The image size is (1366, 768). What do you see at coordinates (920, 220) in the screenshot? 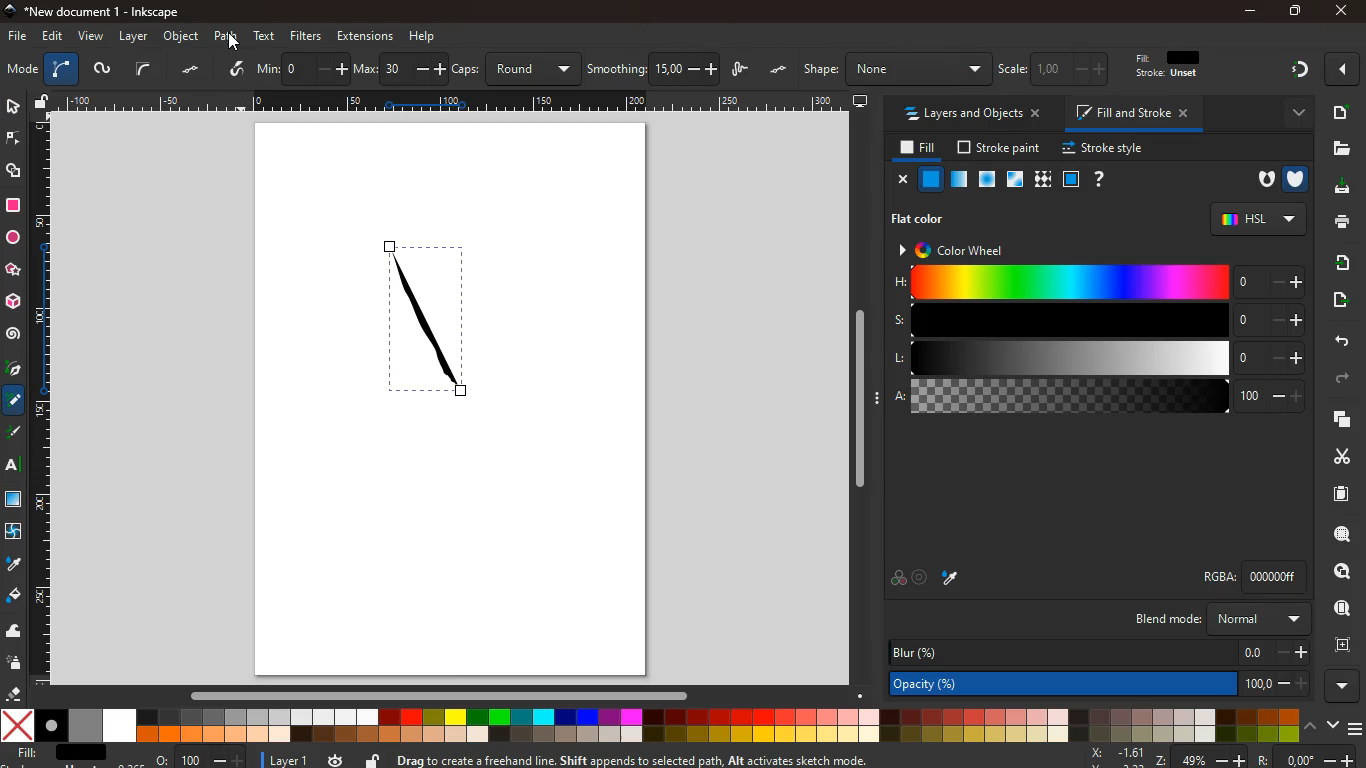
I see `flat color` at bounding box center [920, 220].